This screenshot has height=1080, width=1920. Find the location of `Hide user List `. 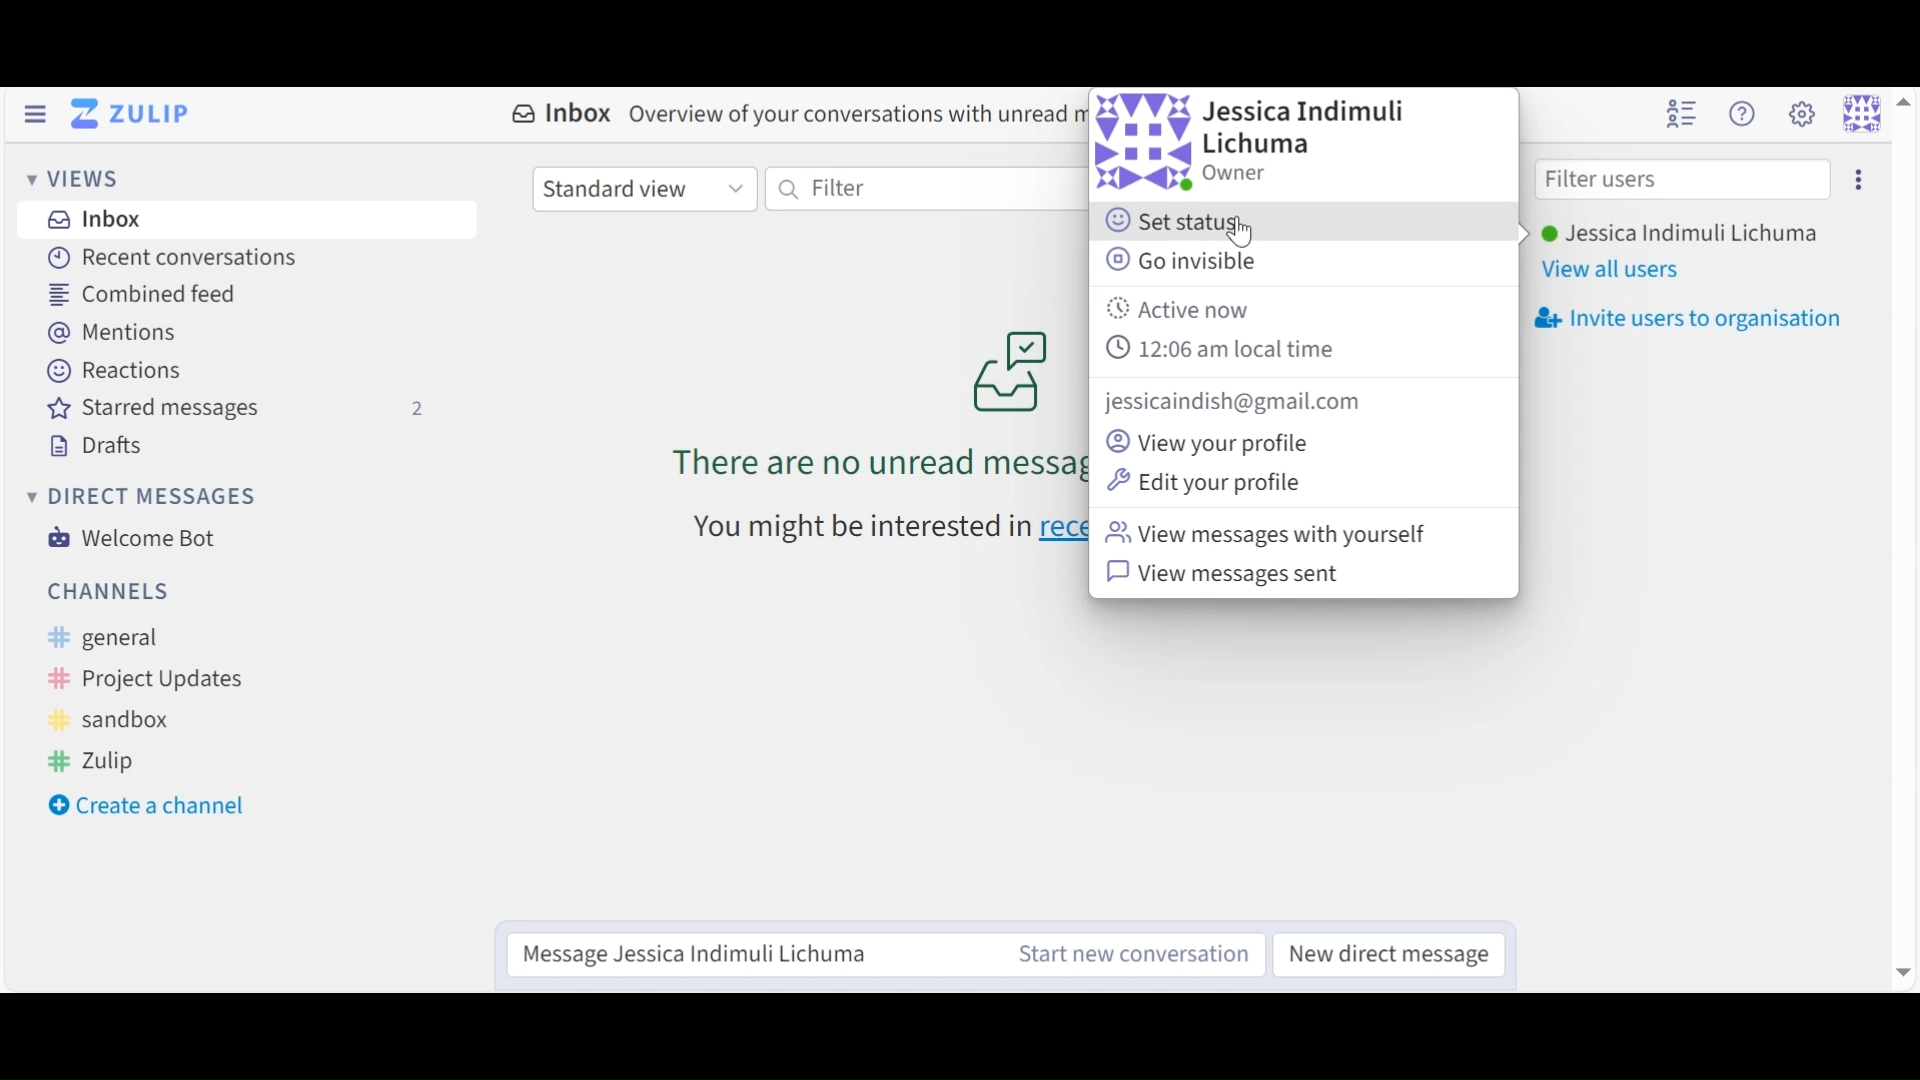

Hide user List  is located at coordinates (1681, 112).